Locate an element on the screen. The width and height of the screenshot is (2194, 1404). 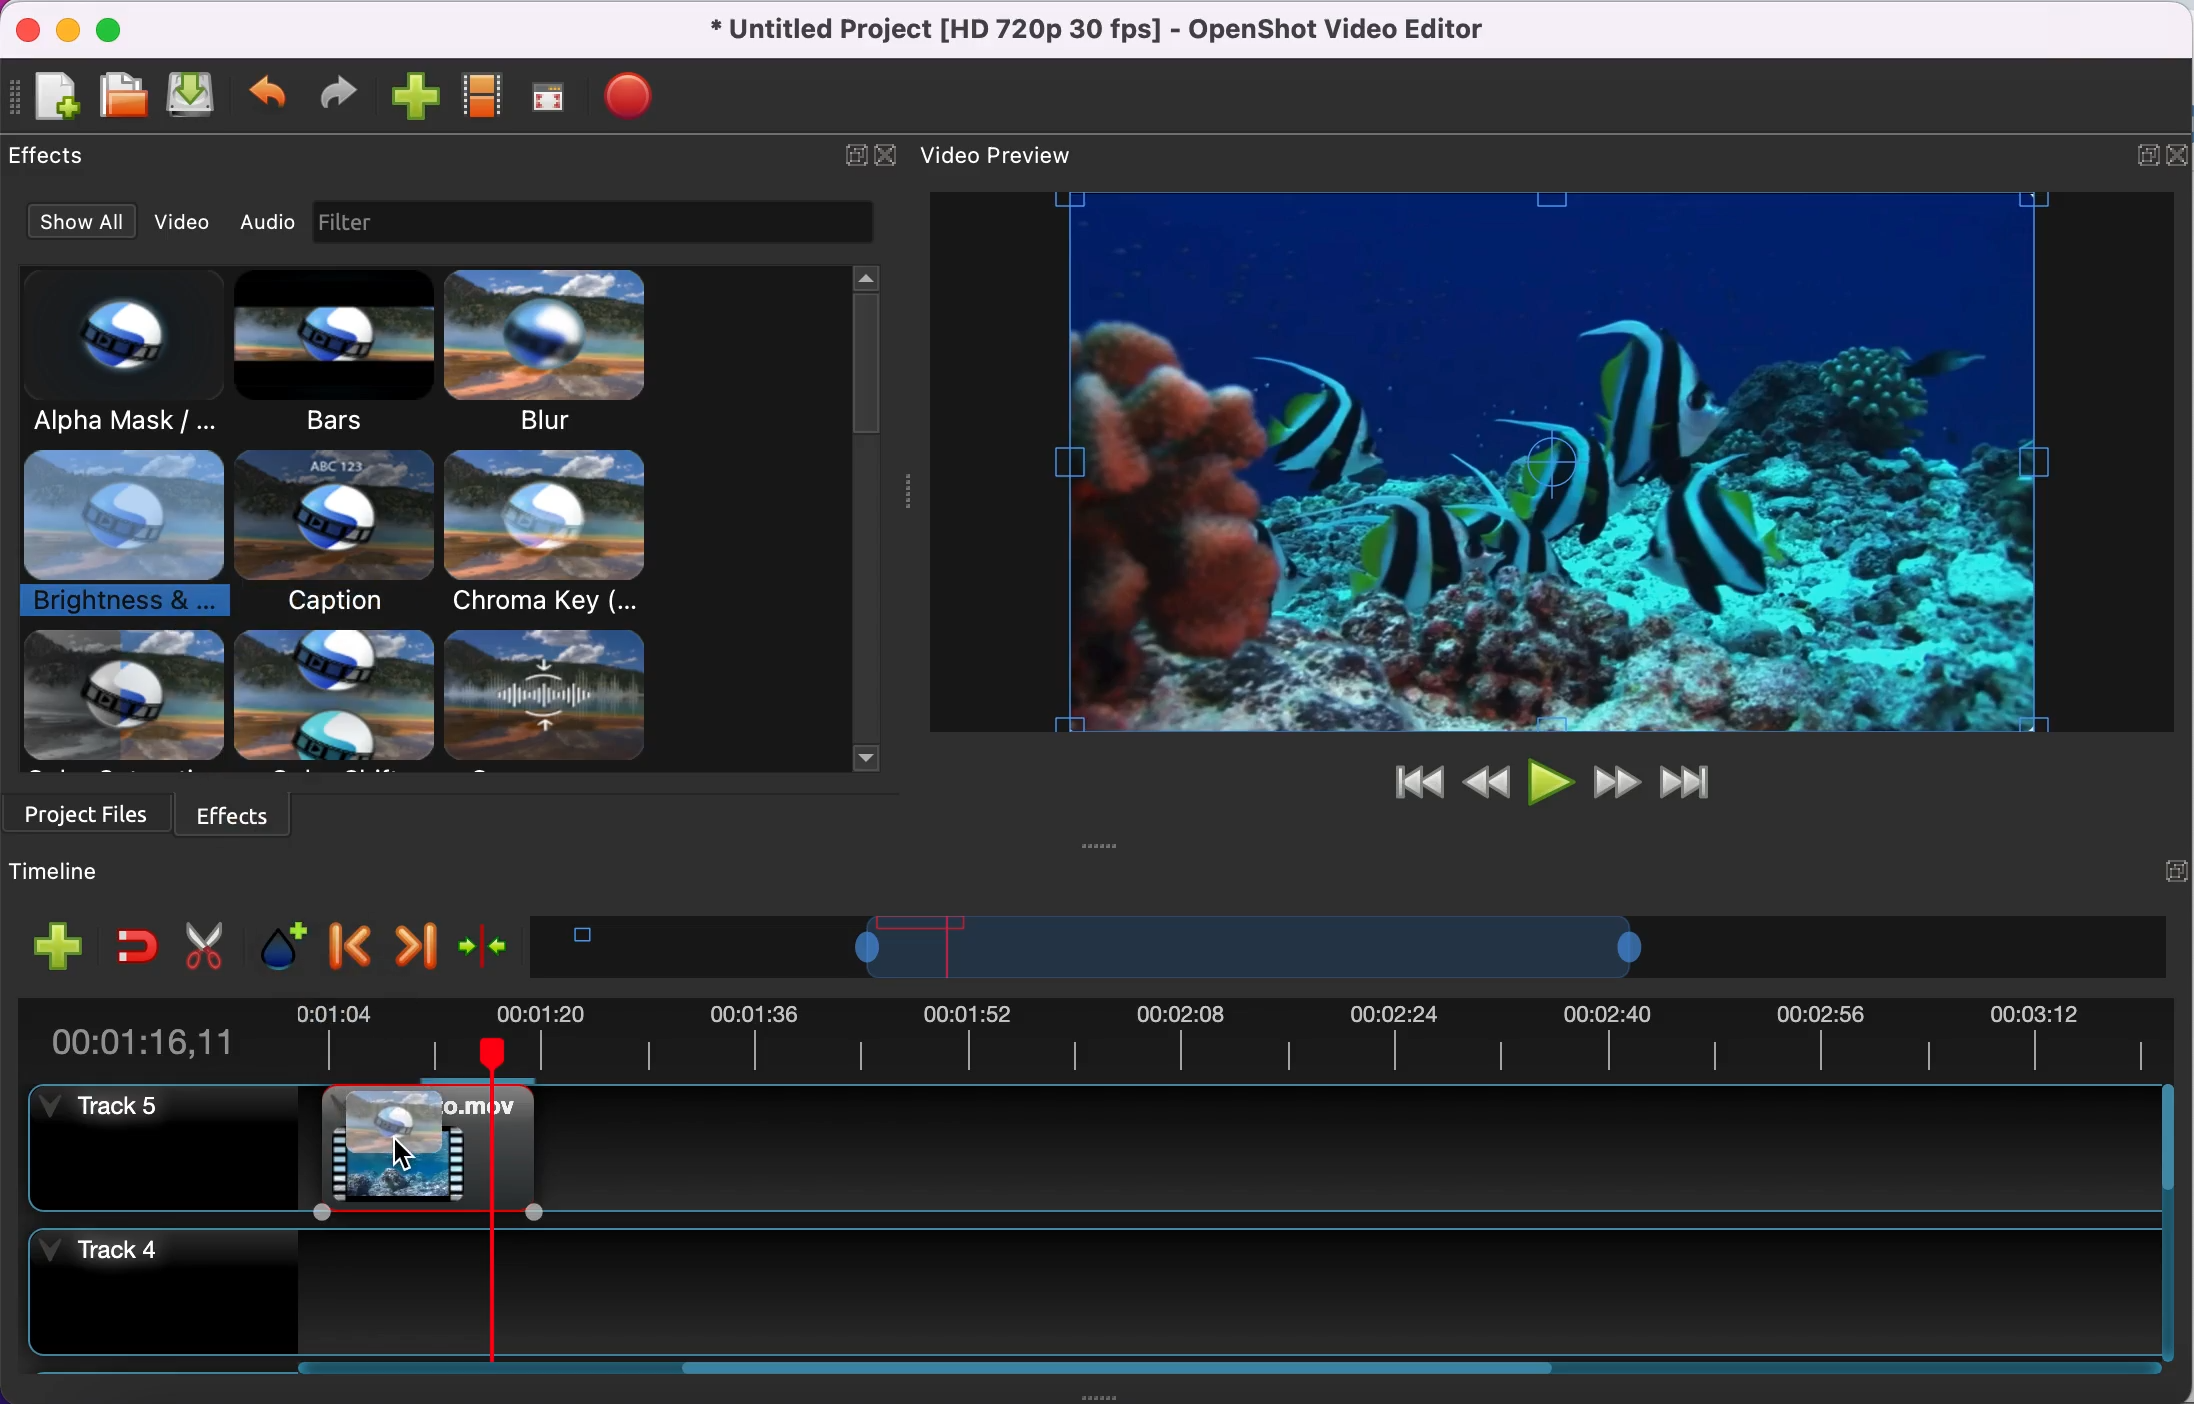
brightness and color is located at coordinates (395, 1122).